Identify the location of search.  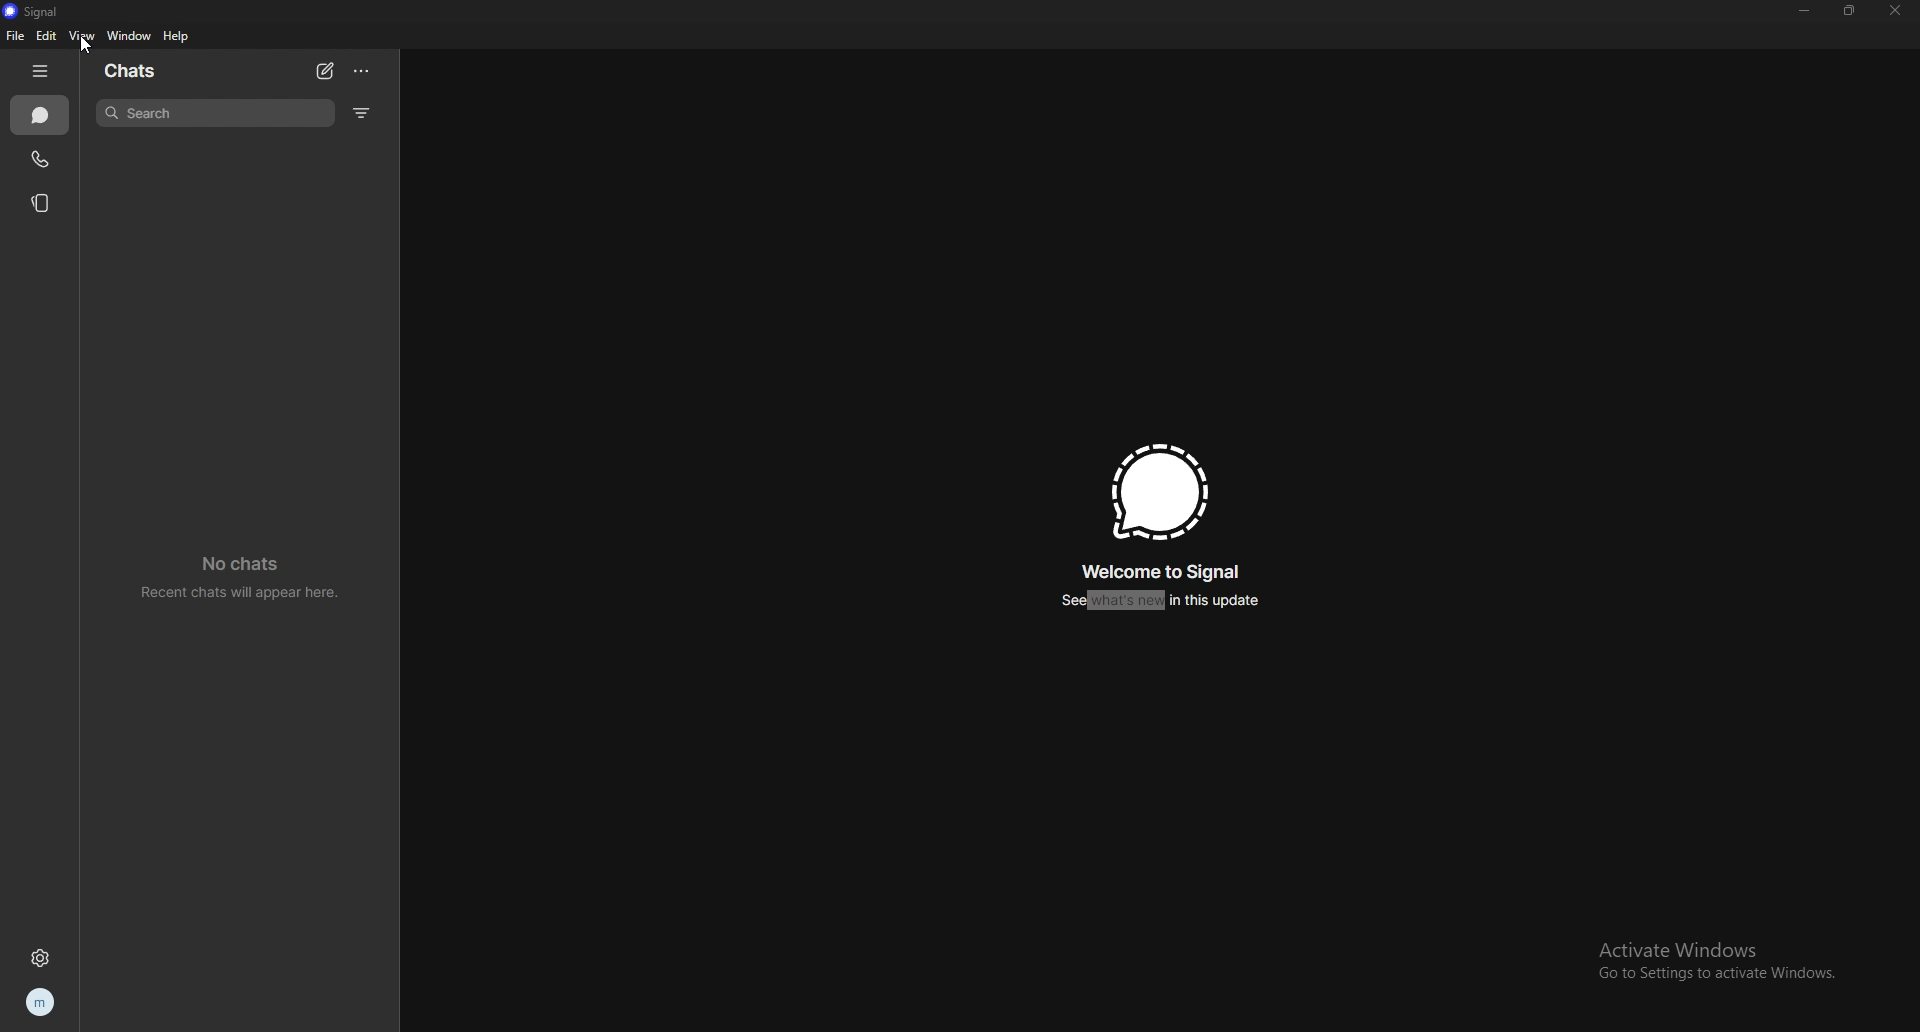
(216, 114).